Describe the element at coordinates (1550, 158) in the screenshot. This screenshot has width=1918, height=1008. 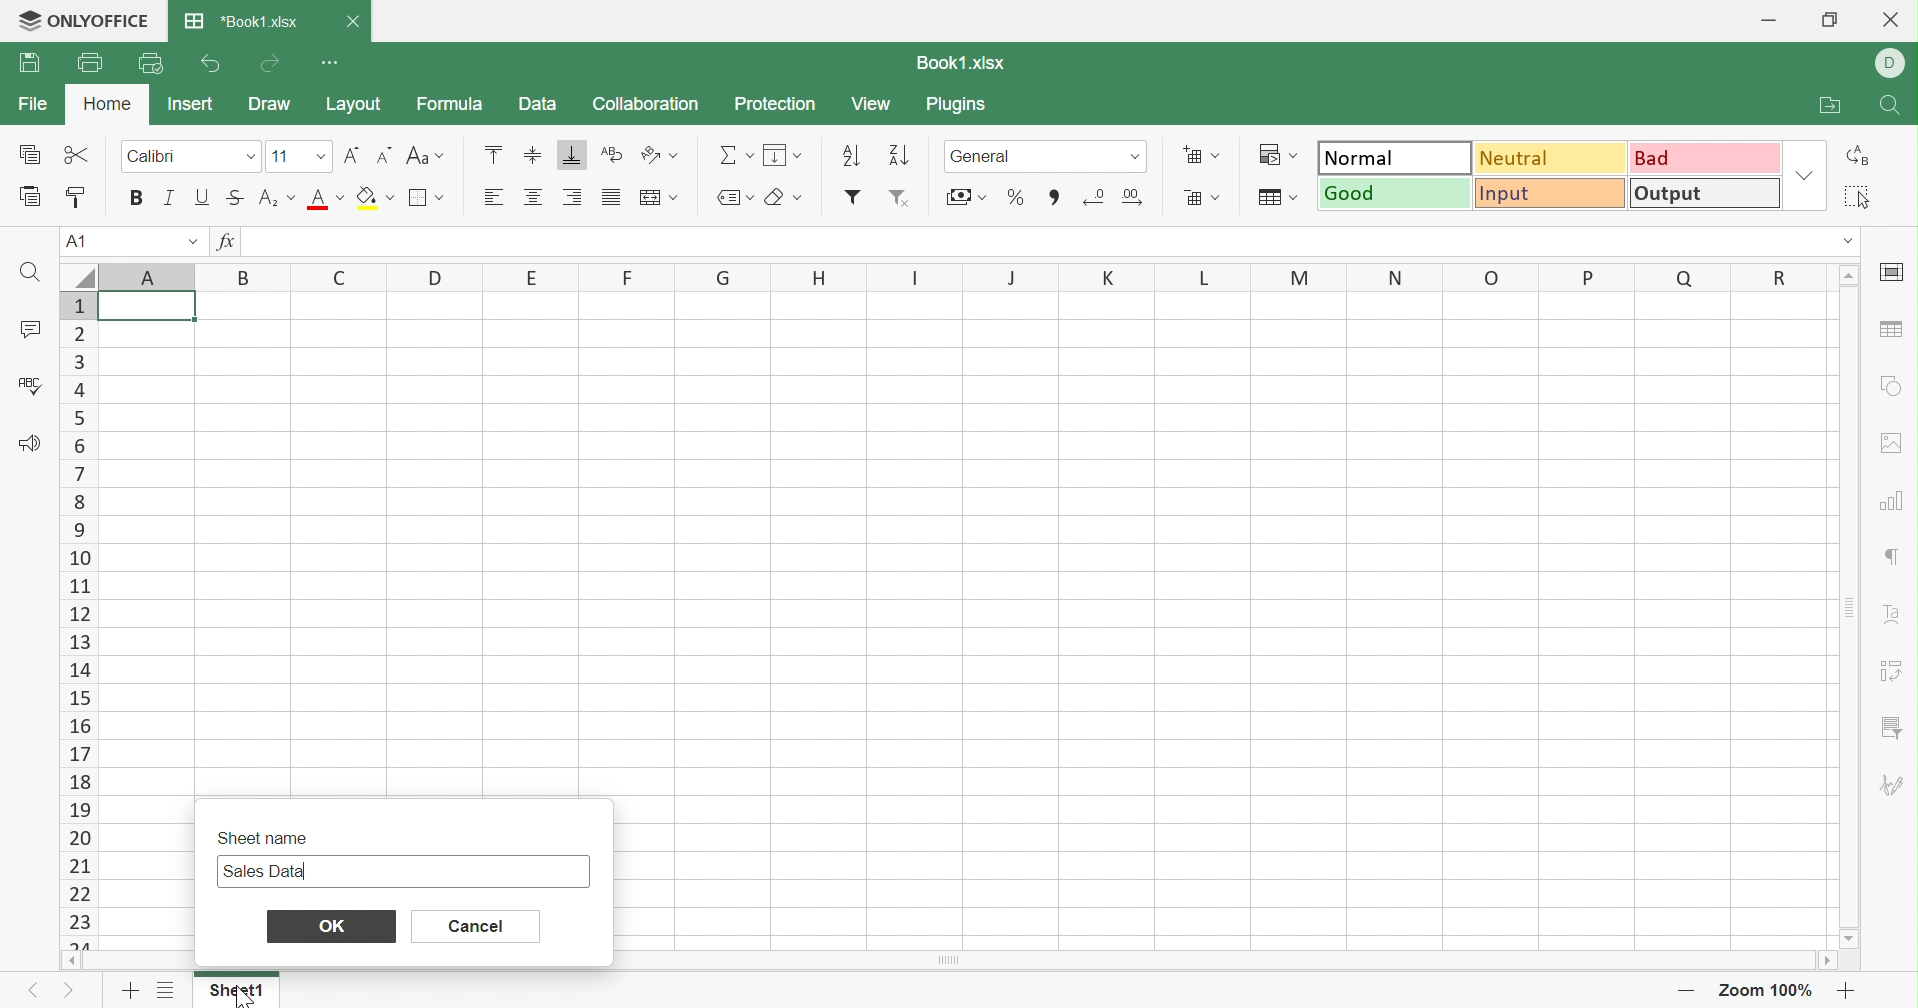
I see `Neutral` at that location.